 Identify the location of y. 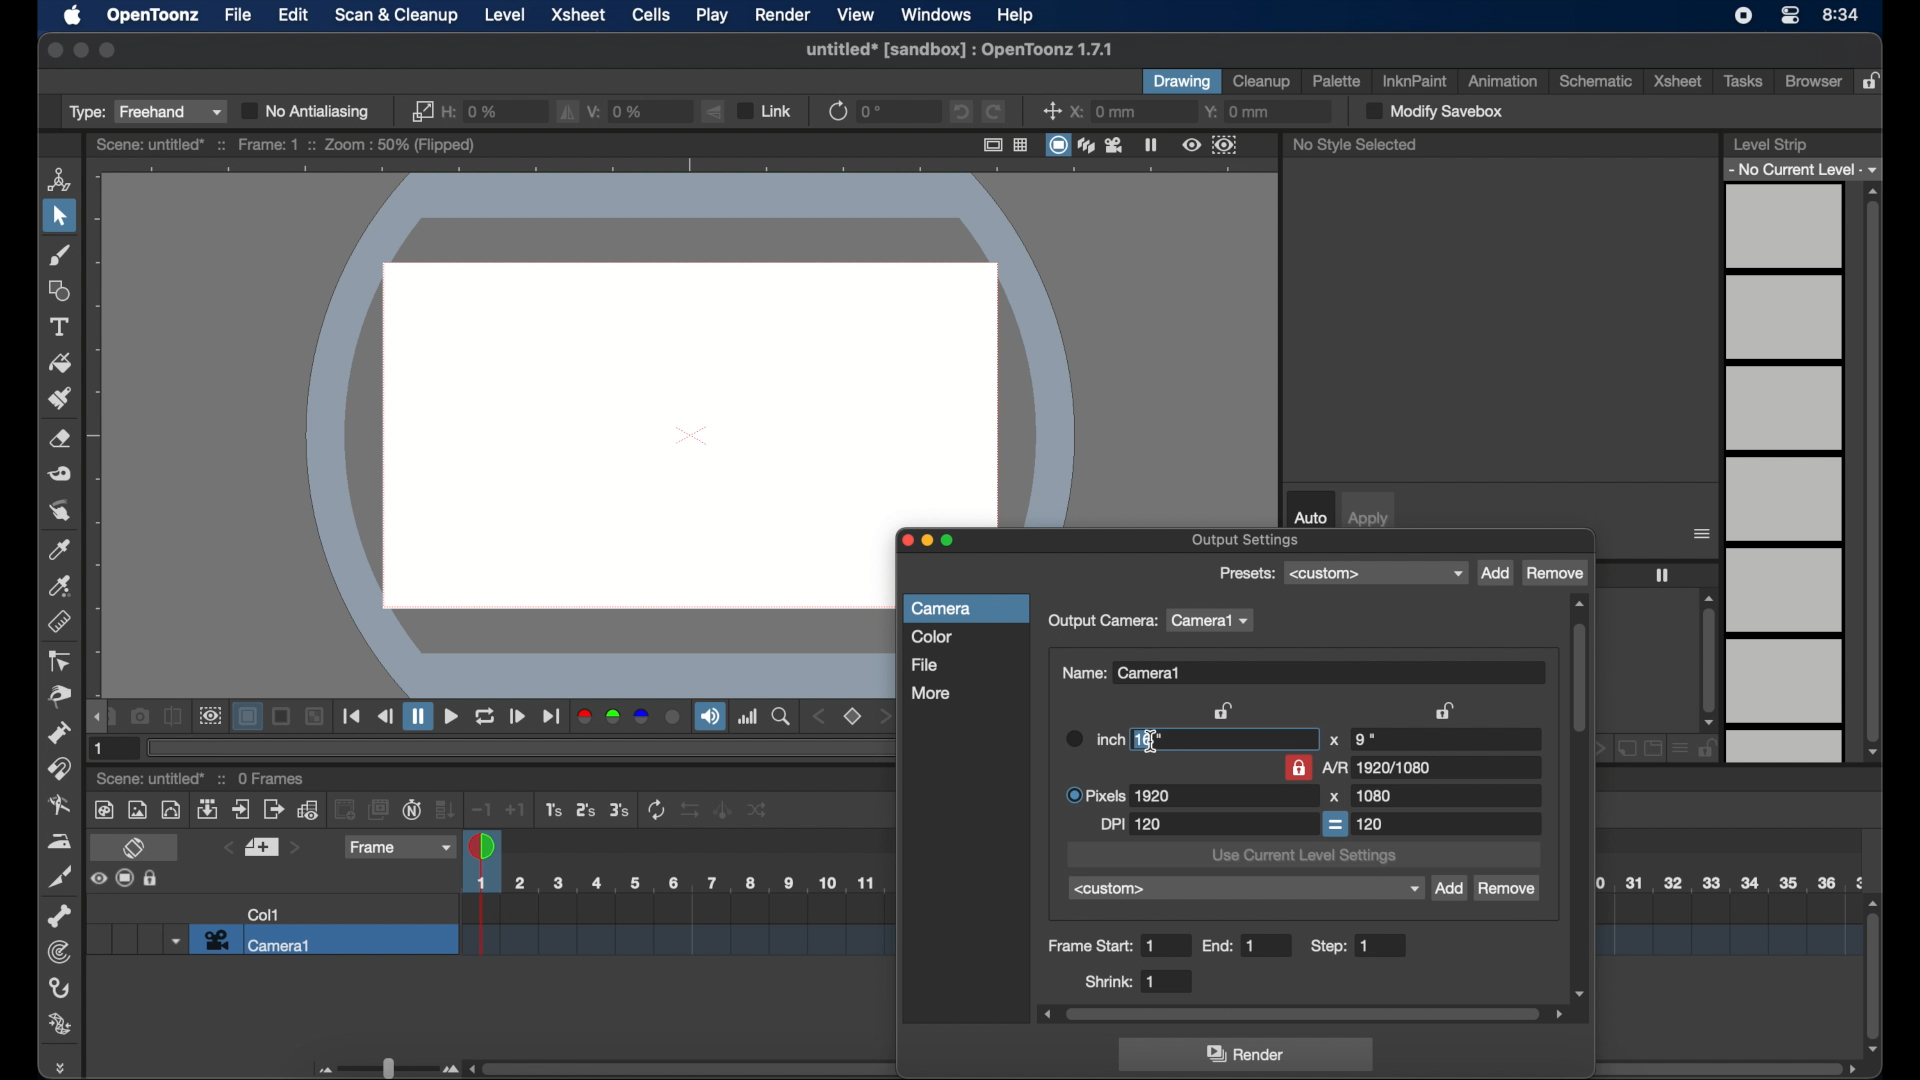
(1238, 112).